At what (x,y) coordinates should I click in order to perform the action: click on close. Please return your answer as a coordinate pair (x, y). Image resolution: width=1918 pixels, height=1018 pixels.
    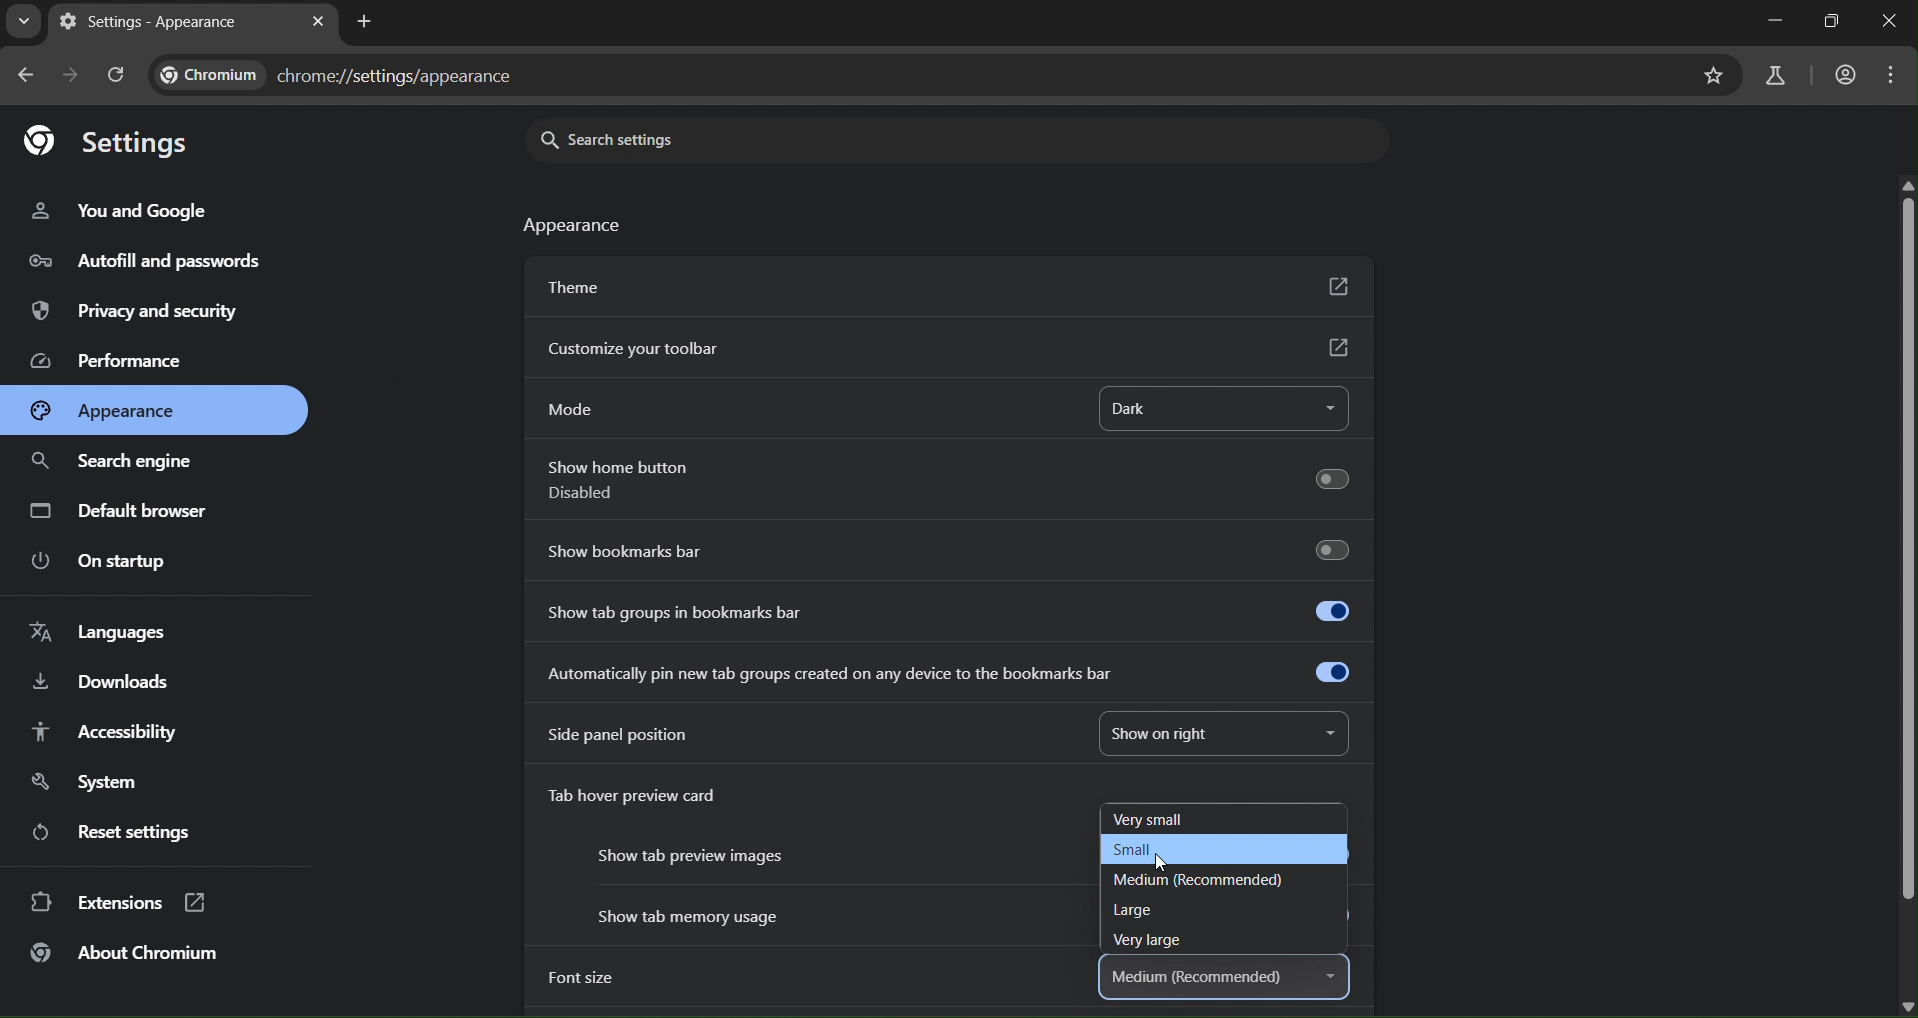
    Looking at the image, I should click on (1890, 23).